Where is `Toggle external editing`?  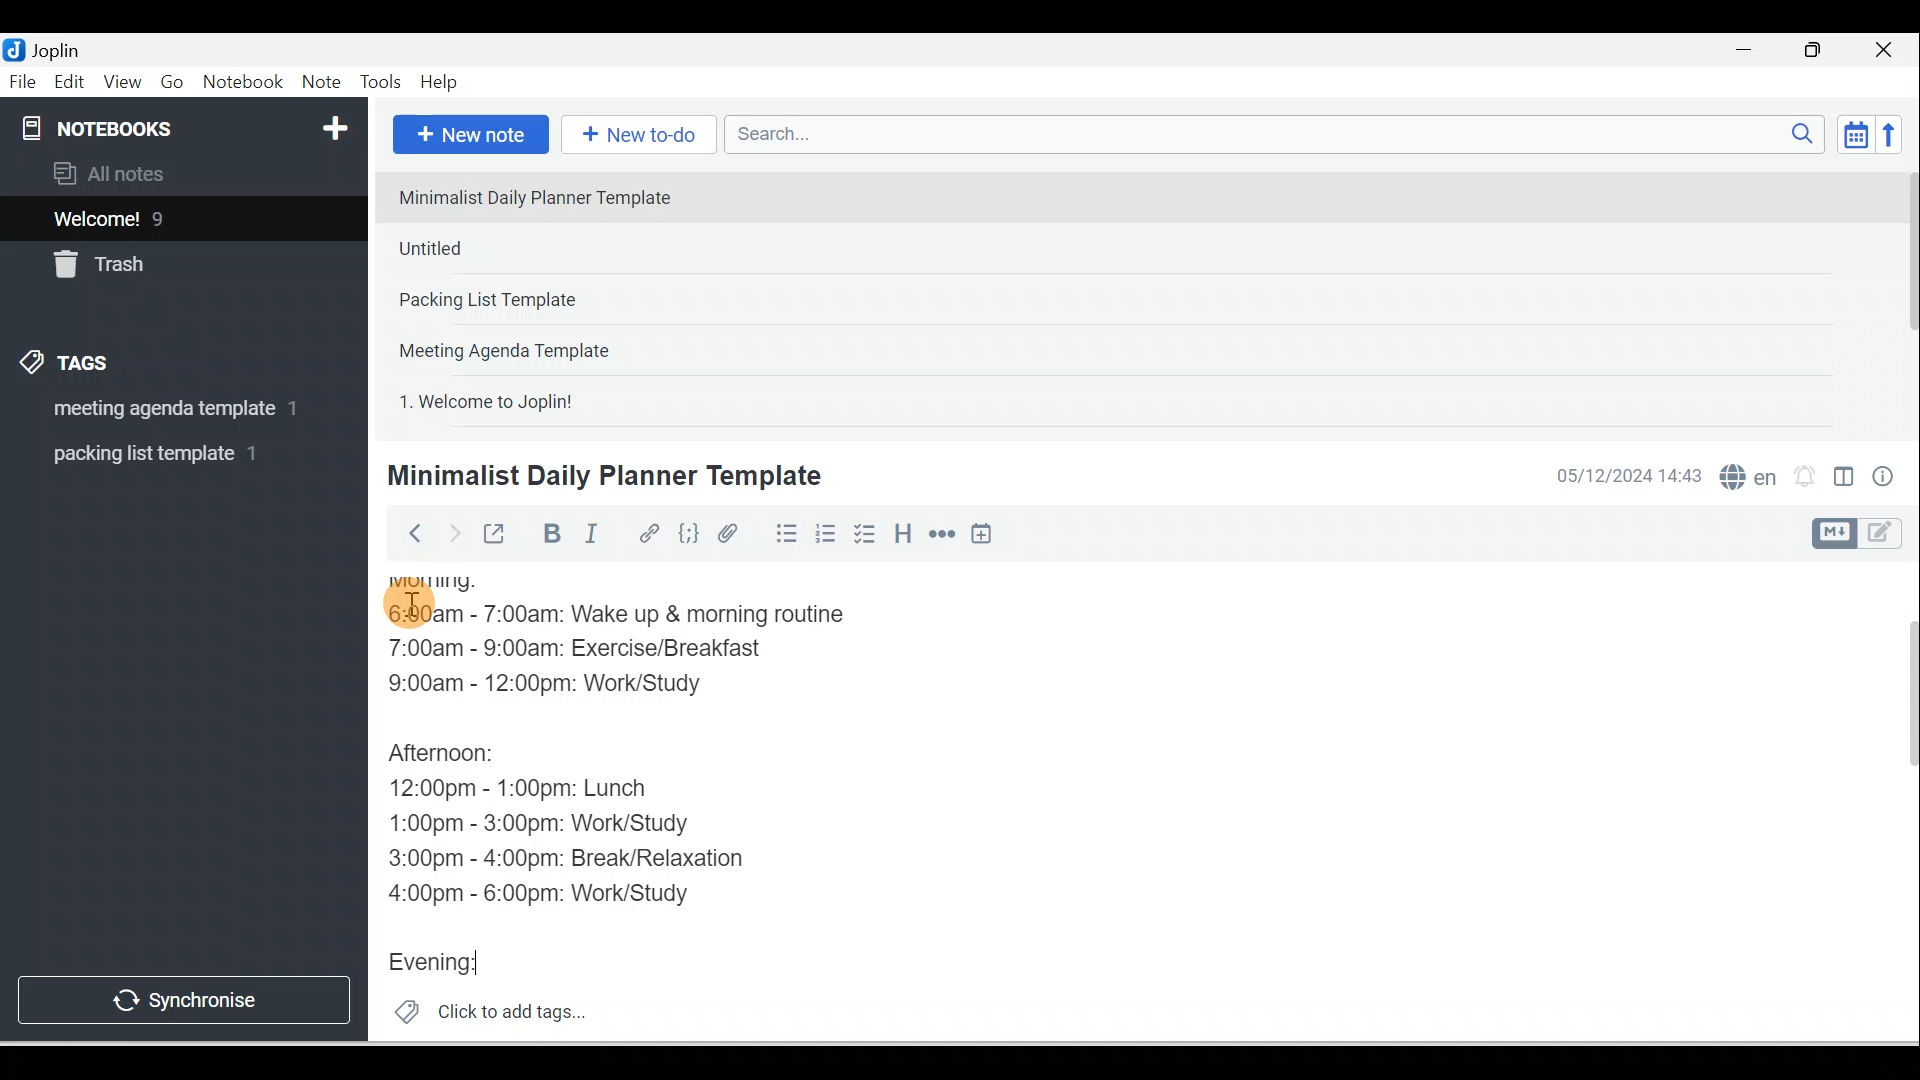
Toggle external editing is located at coordinates (497, 538).